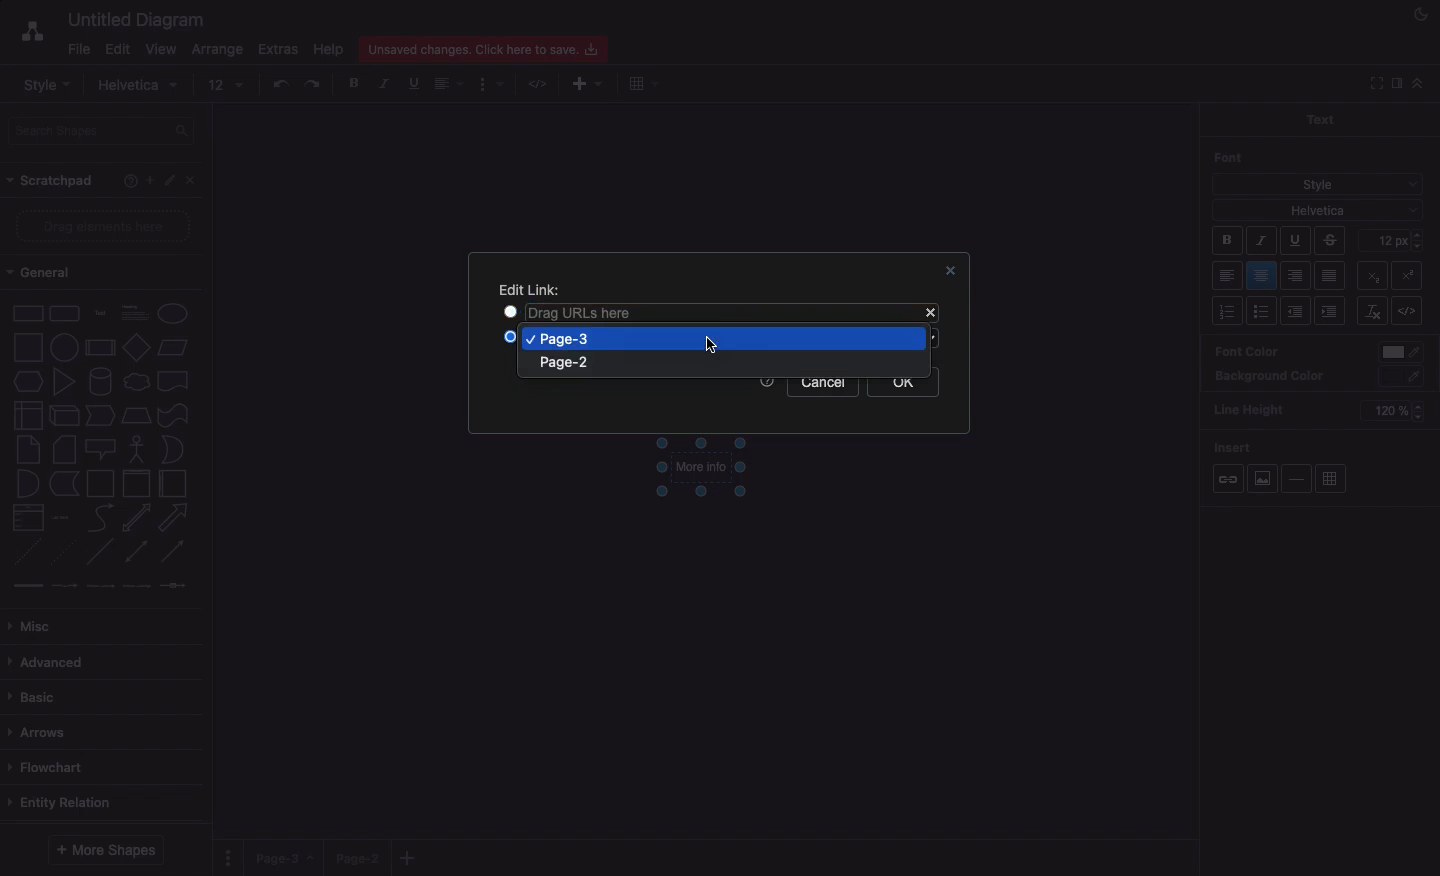  What do you see at coordinates (1318, 182) in the screenshot?
I see `Style` at bounding box center [1318, 182].